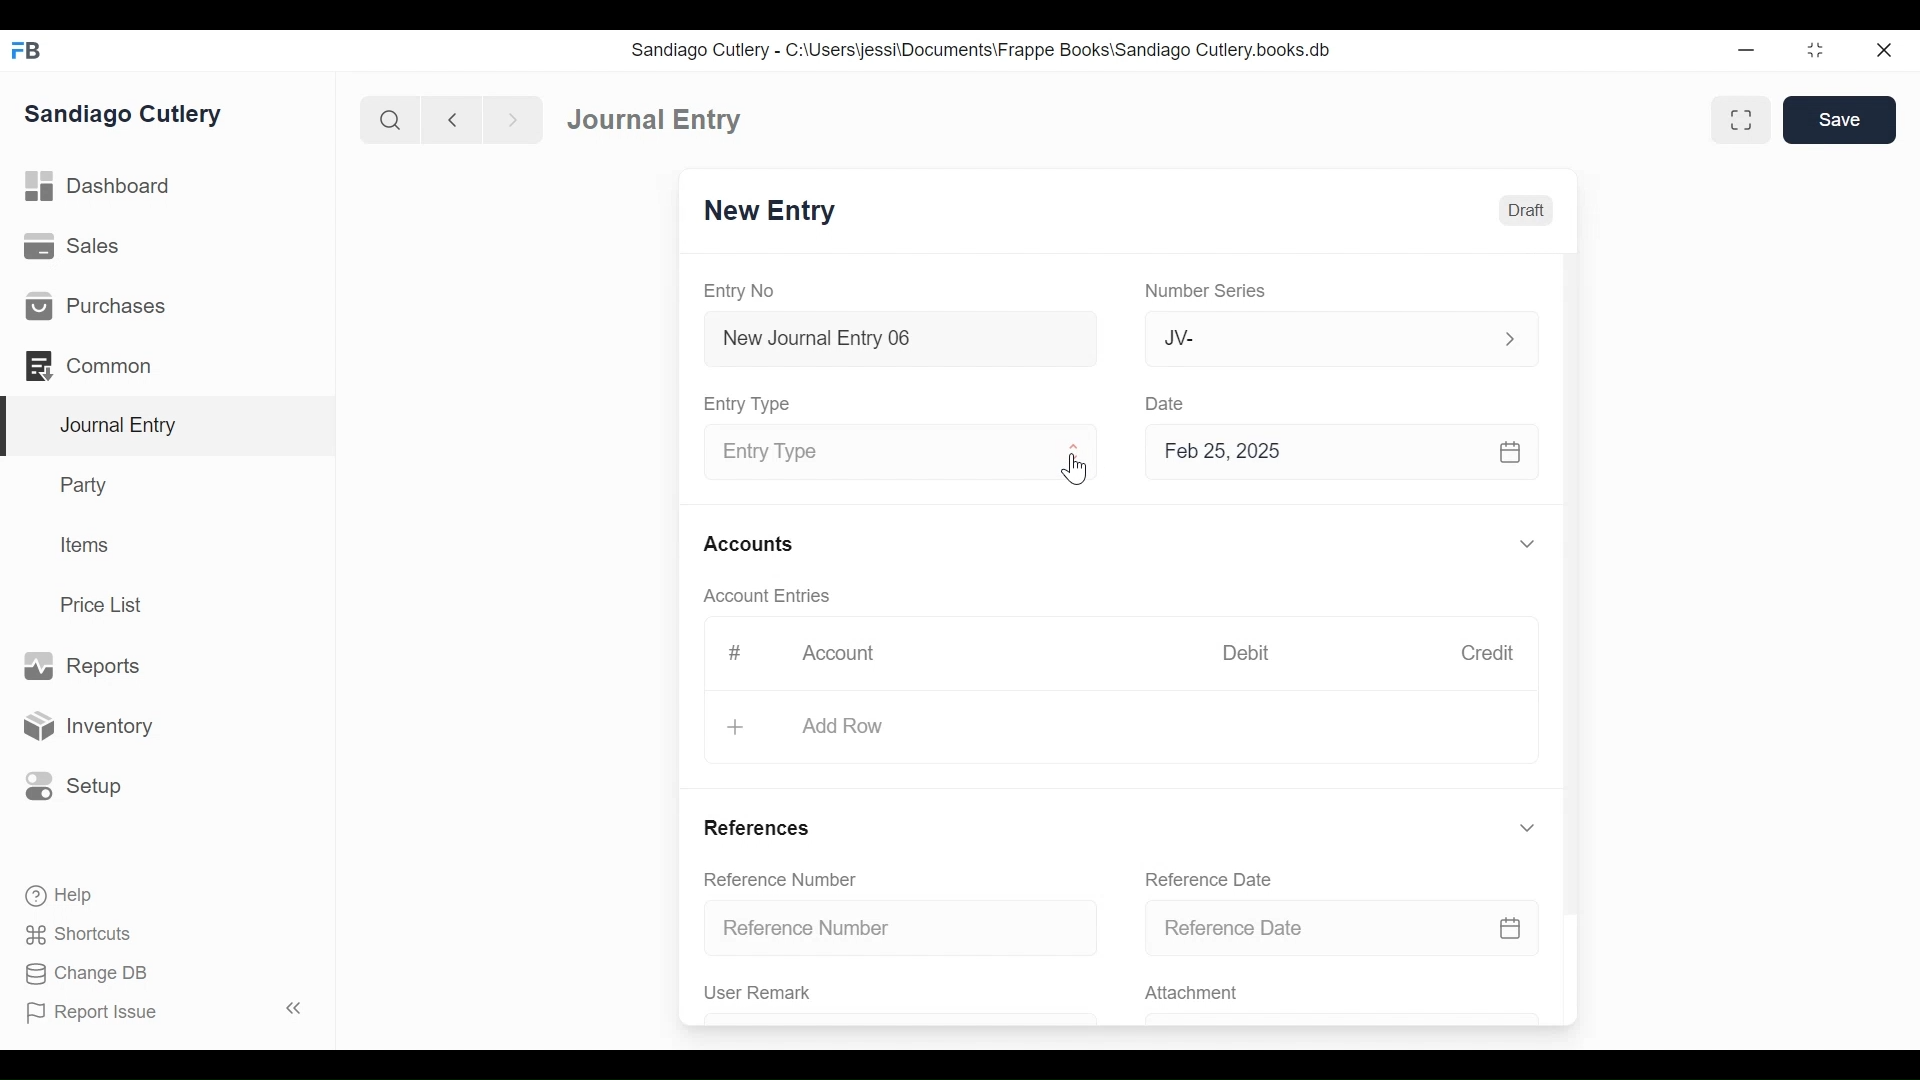 The image size is (1920, 1080). I want to click on References, so click(756, 827).